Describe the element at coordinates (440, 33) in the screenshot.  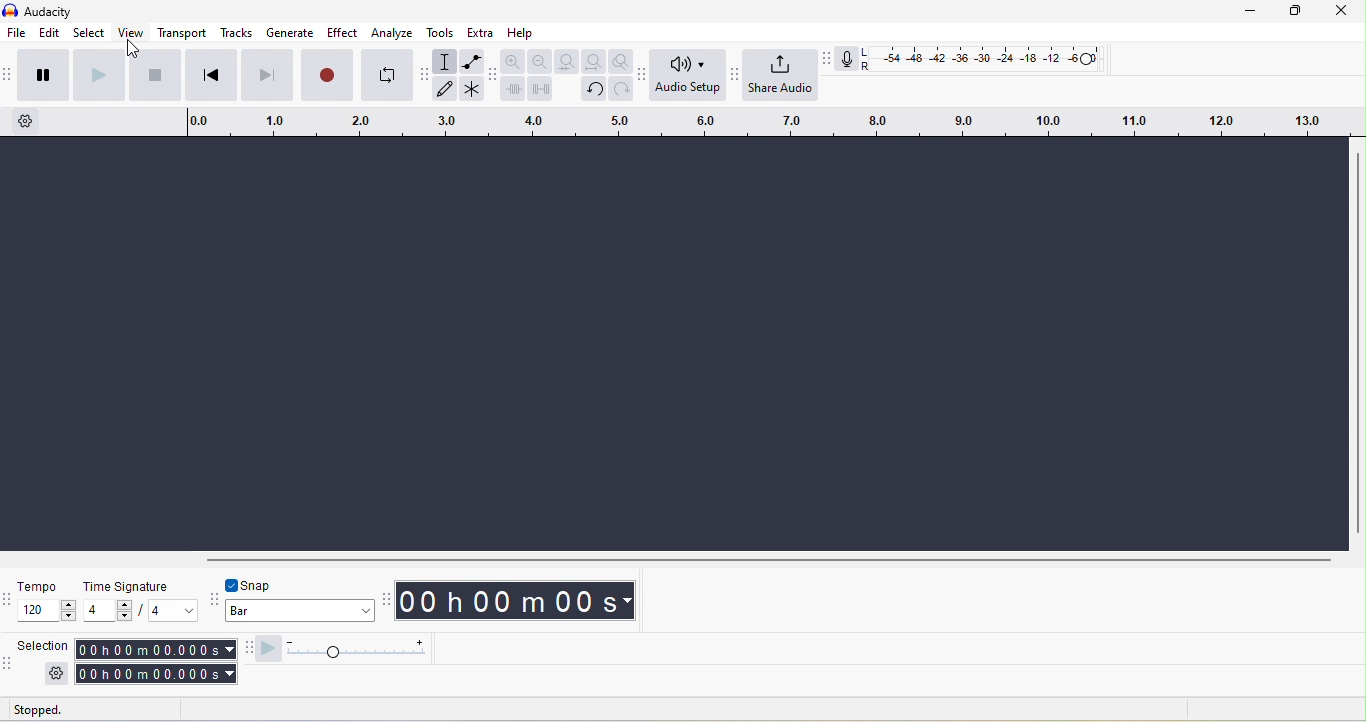
I see `tools` at that location.